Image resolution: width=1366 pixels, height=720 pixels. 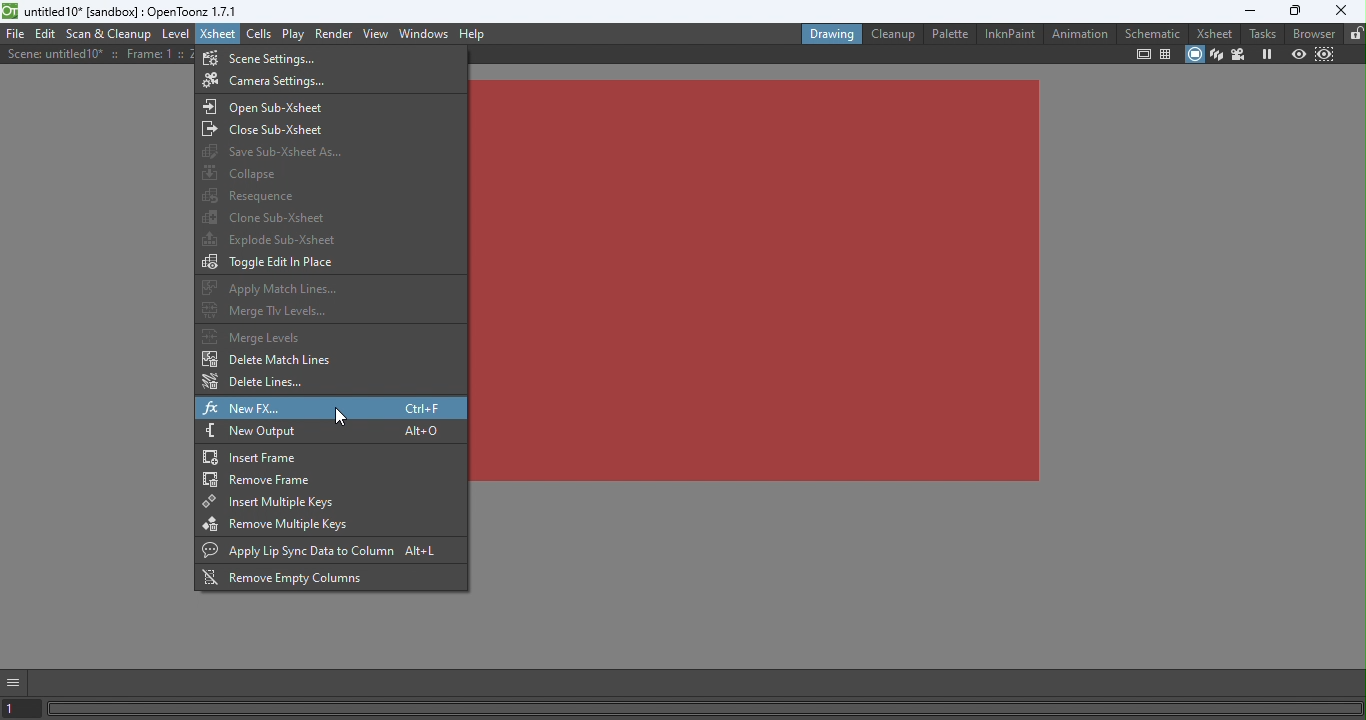 What do you see at coordinates (1211, 32) in the screenshot?
I see `Xsheet` at bounding box center [1211, 32].